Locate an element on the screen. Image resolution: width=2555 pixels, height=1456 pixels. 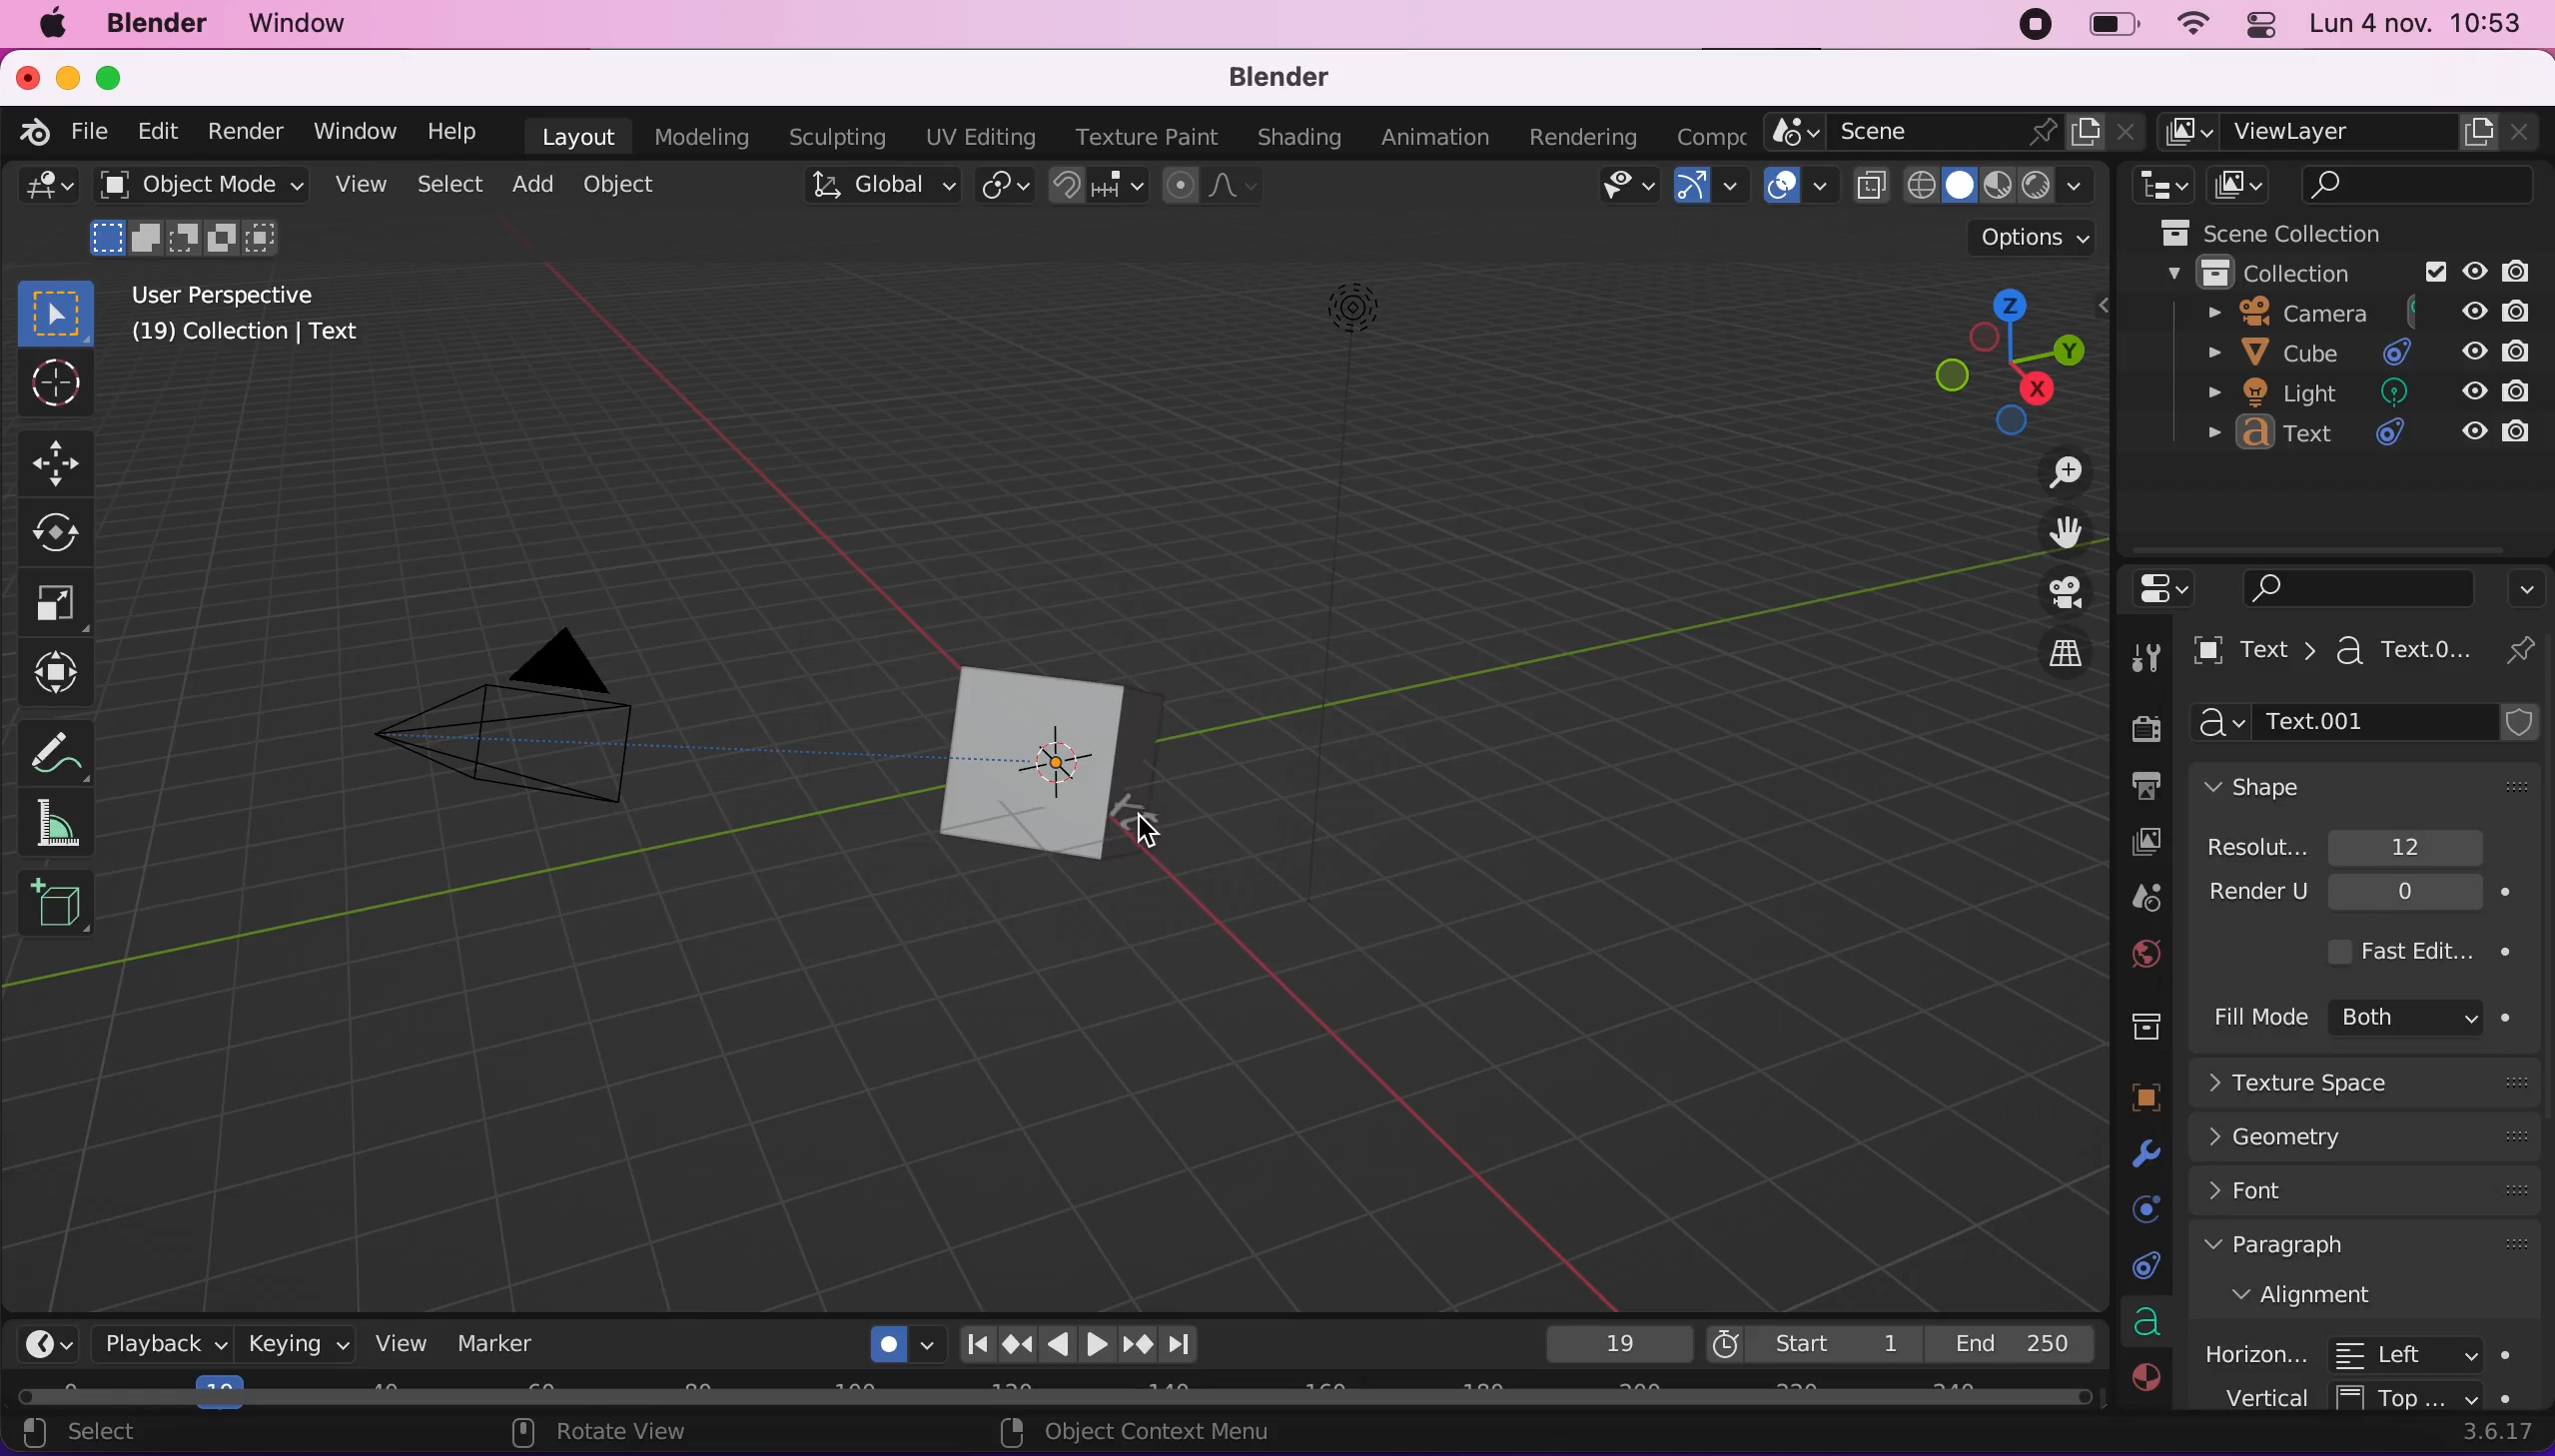
tools is located at coordinates (2151, 651).